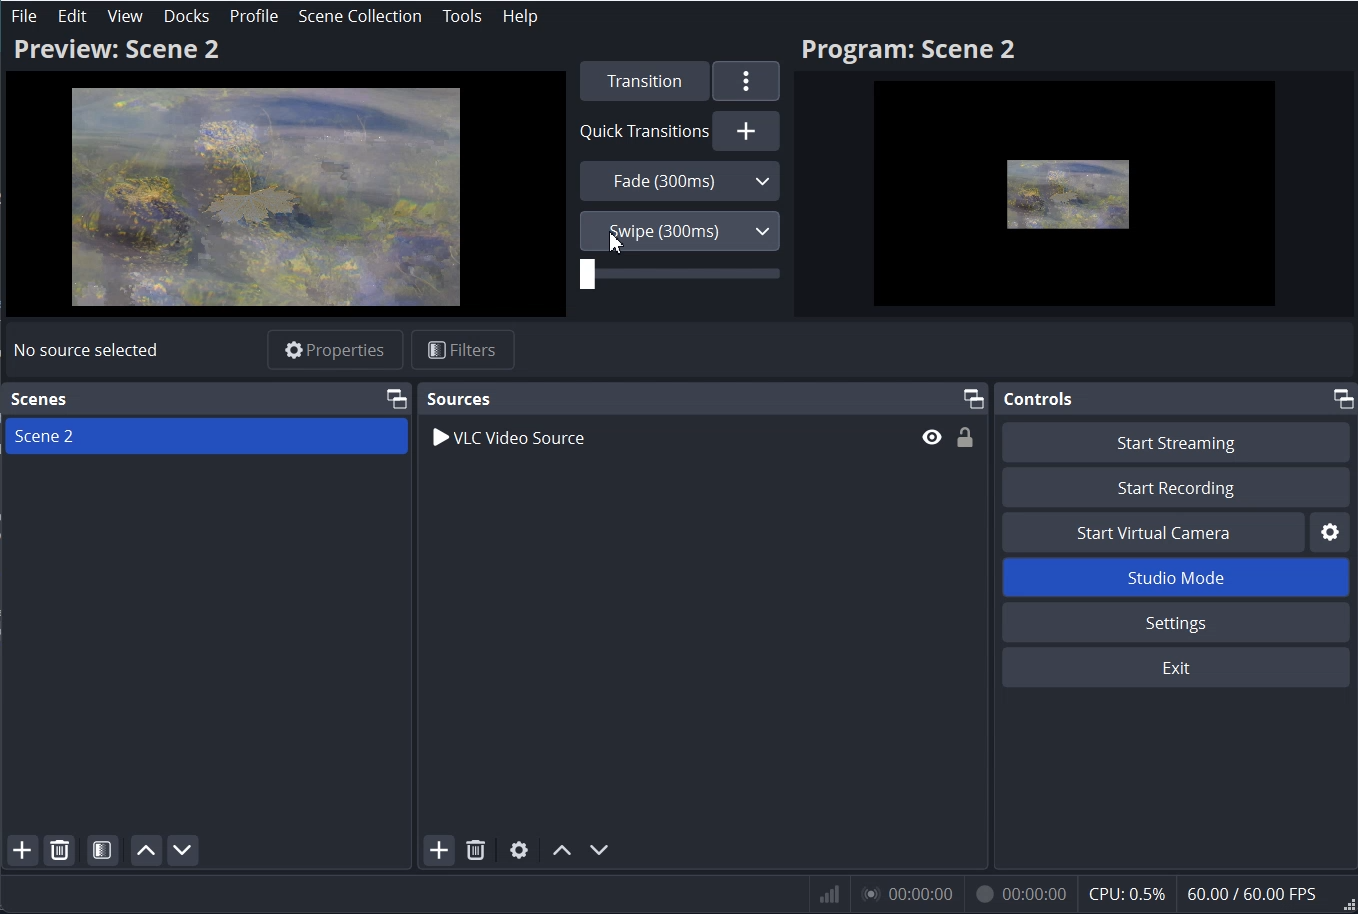  What do you see at coordinates (617, 242) in the screenshot?
I see `Cursor` at bounding box center [617, 242].